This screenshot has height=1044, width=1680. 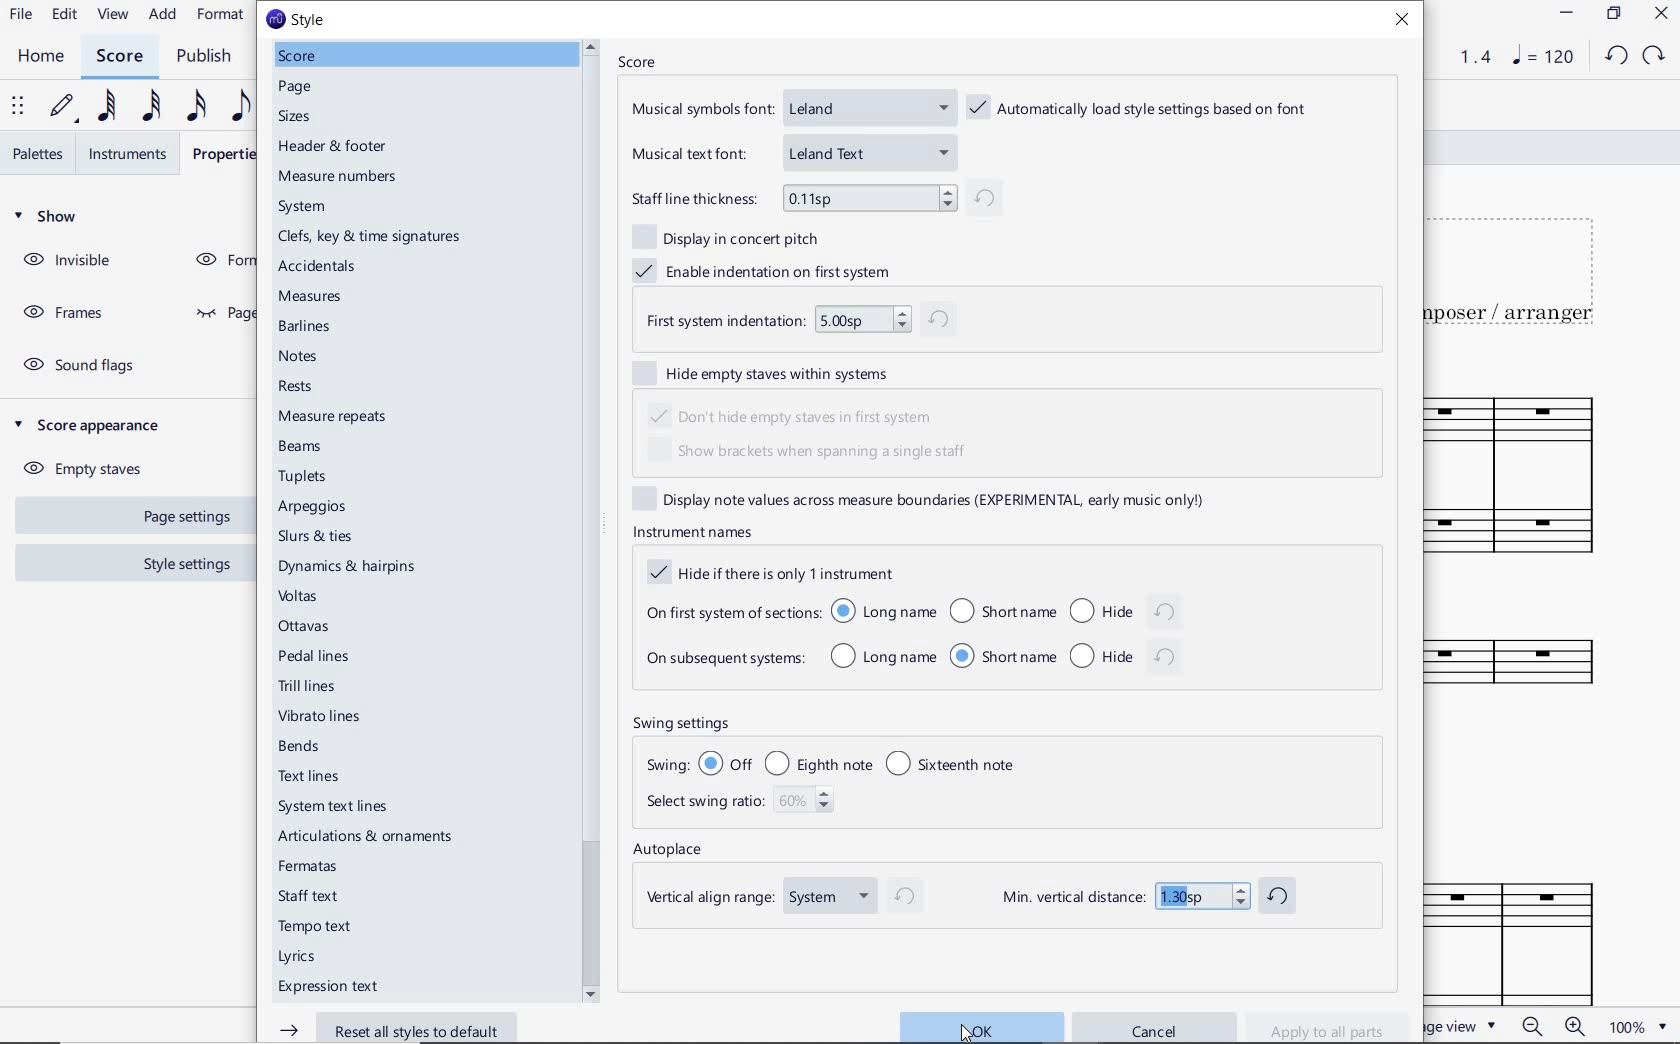 I want to click on SCORE, so click(x=635, y=60).